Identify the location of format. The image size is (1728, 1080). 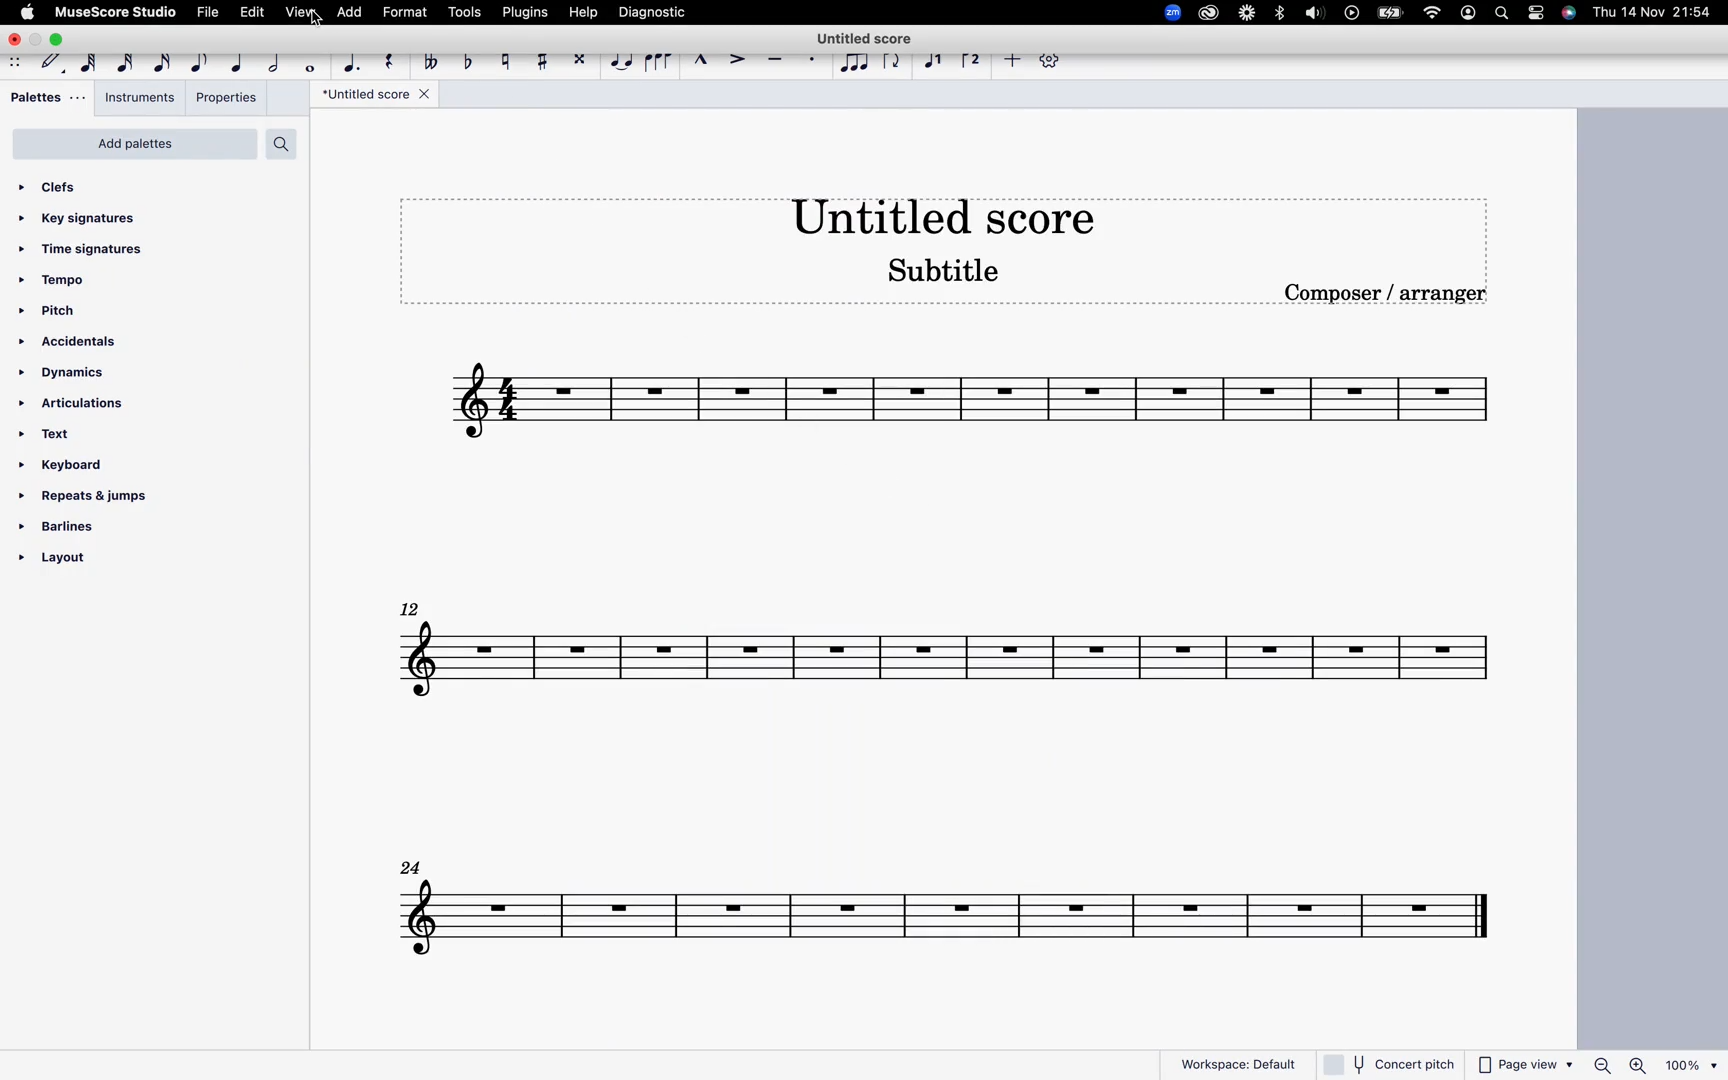
(403, 13).